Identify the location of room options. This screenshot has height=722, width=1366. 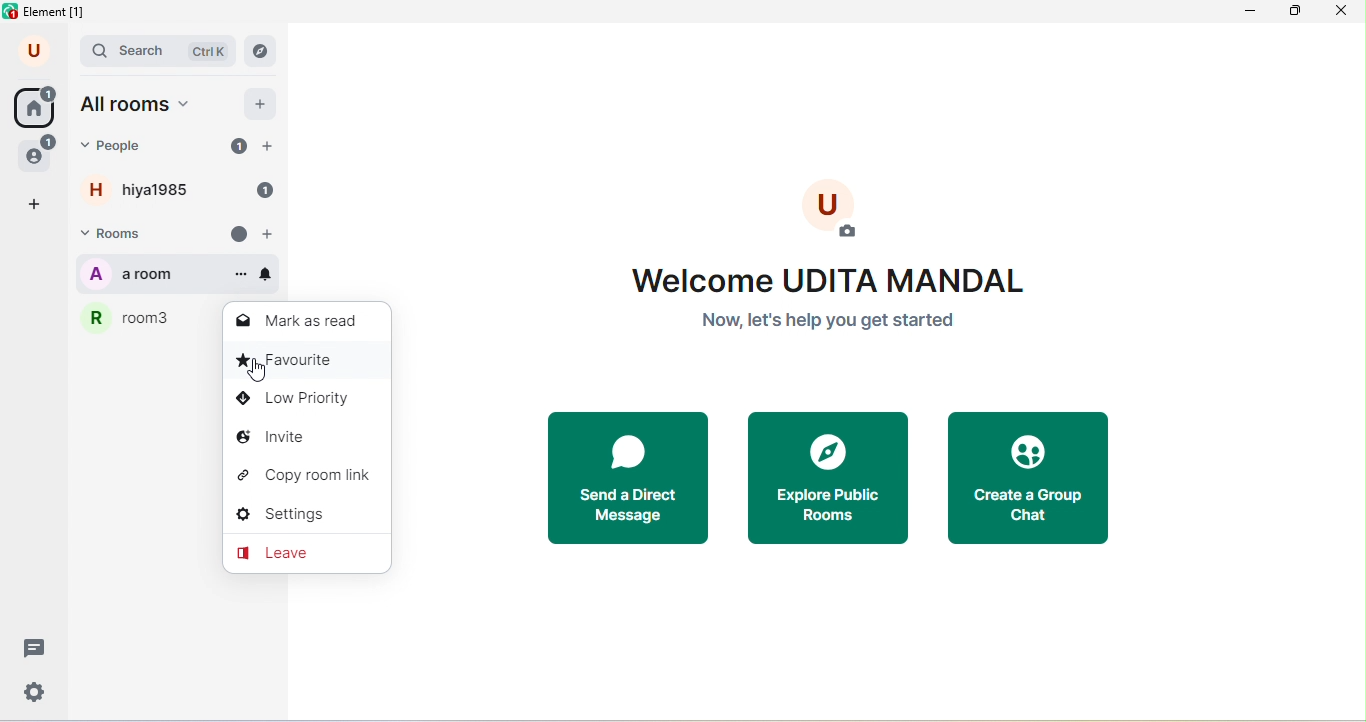
(241, 275).